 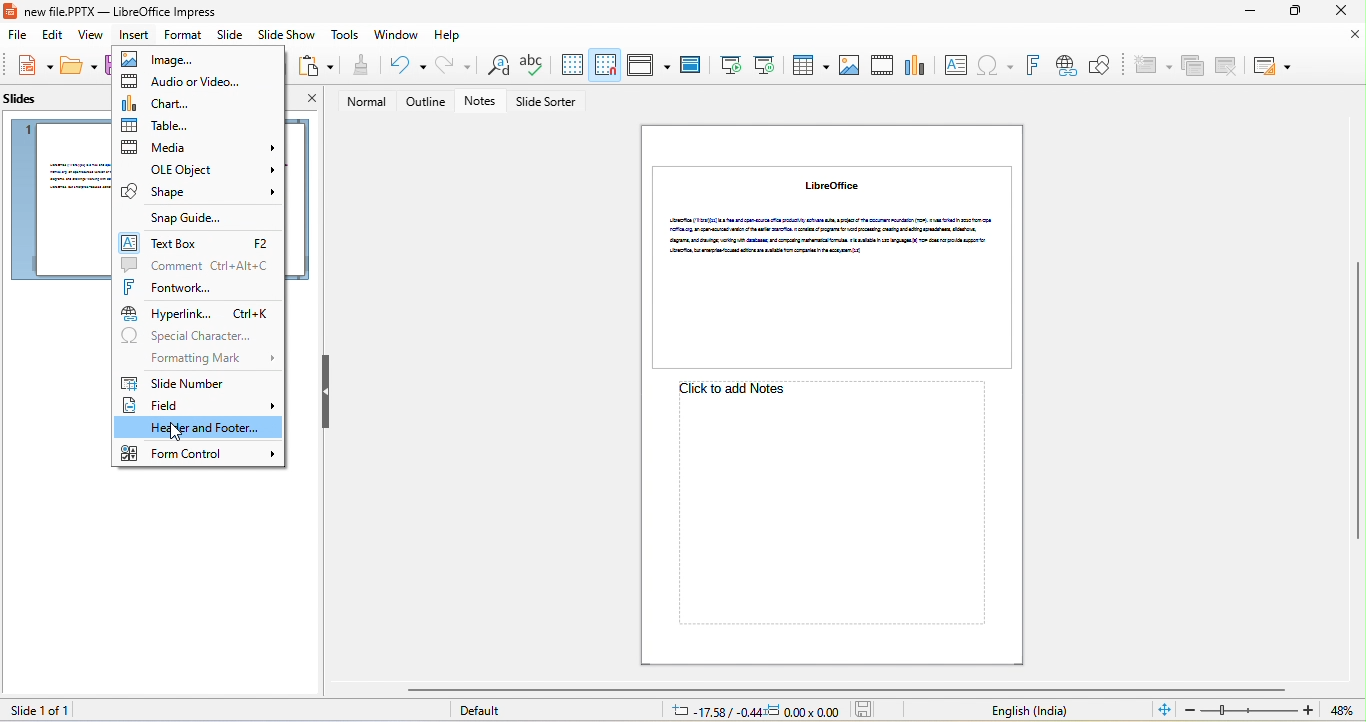 I want to click on slide sorter, so click(x=549, y=103).